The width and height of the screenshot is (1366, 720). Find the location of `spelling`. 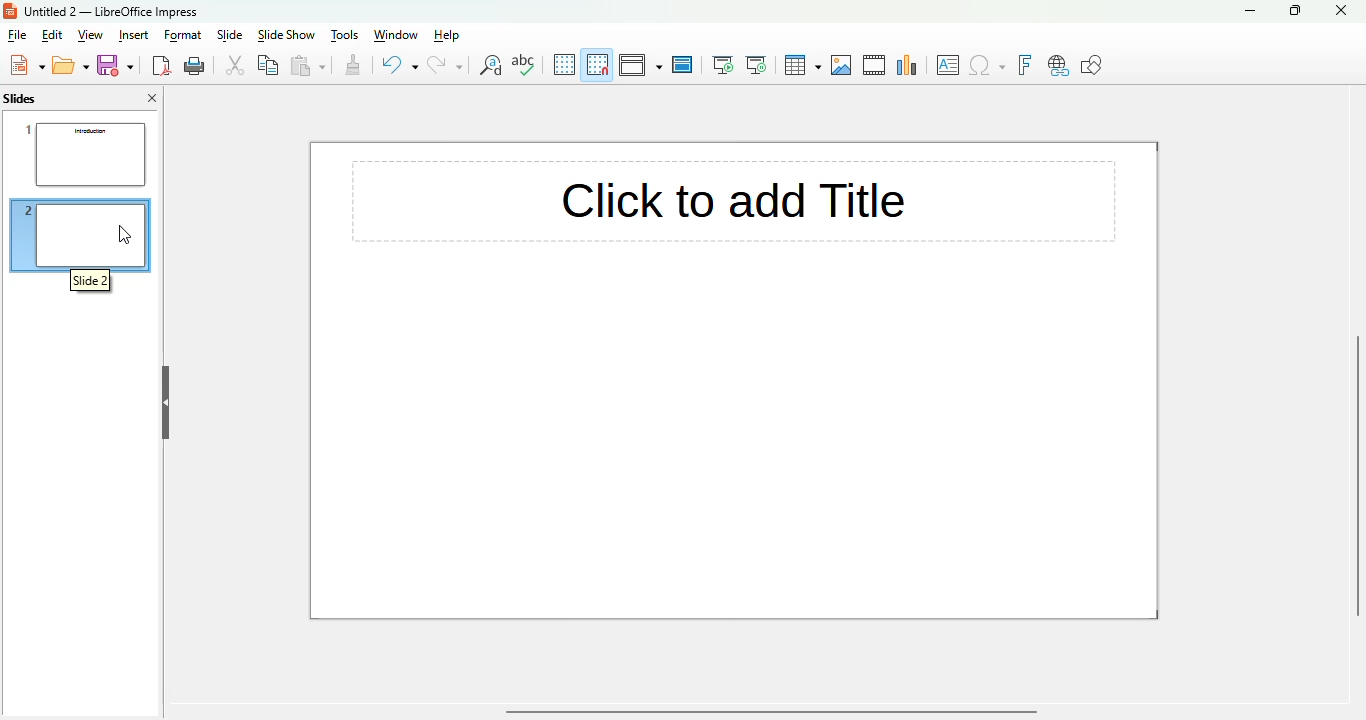

spelling is located at coordinates (524, 64).